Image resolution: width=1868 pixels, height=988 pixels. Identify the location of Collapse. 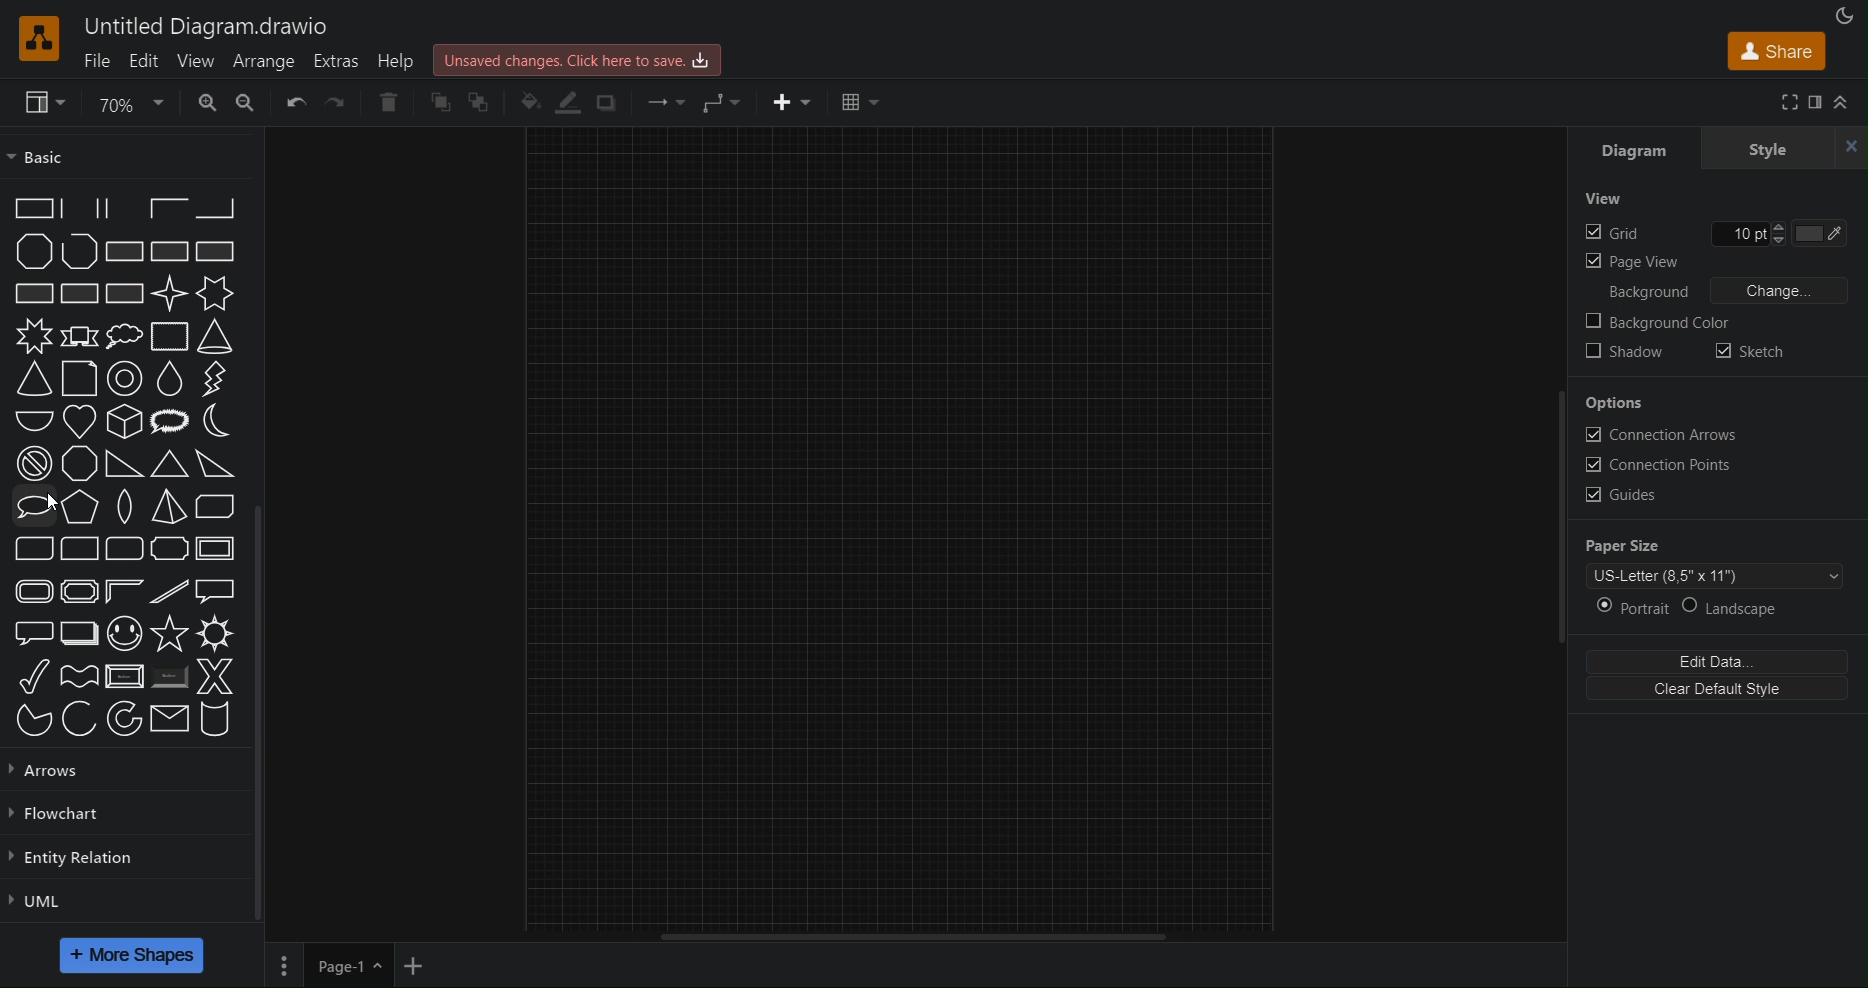
(1849, 103).